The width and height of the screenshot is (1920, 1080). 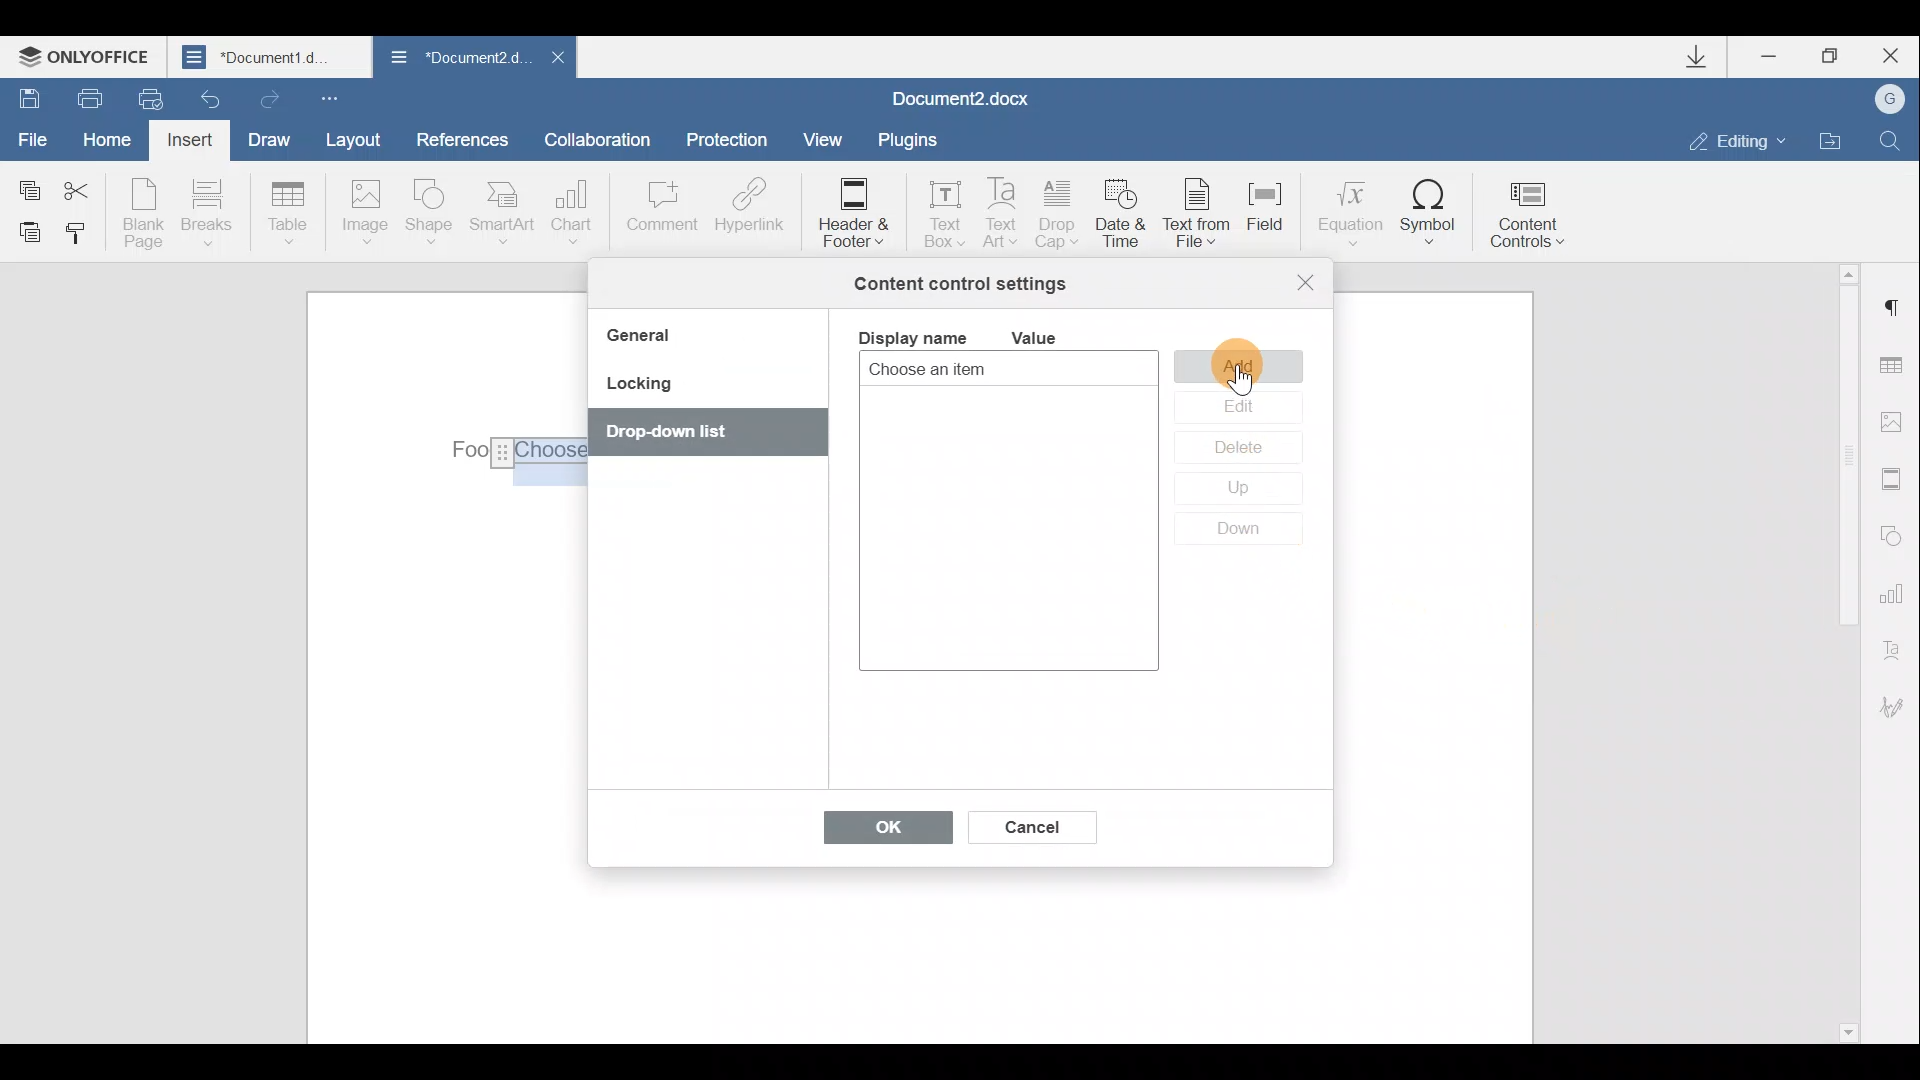 What do you see at coordinates (212, 93) in the screenshot?
I see `Undo` at bounding box center [212, 93].